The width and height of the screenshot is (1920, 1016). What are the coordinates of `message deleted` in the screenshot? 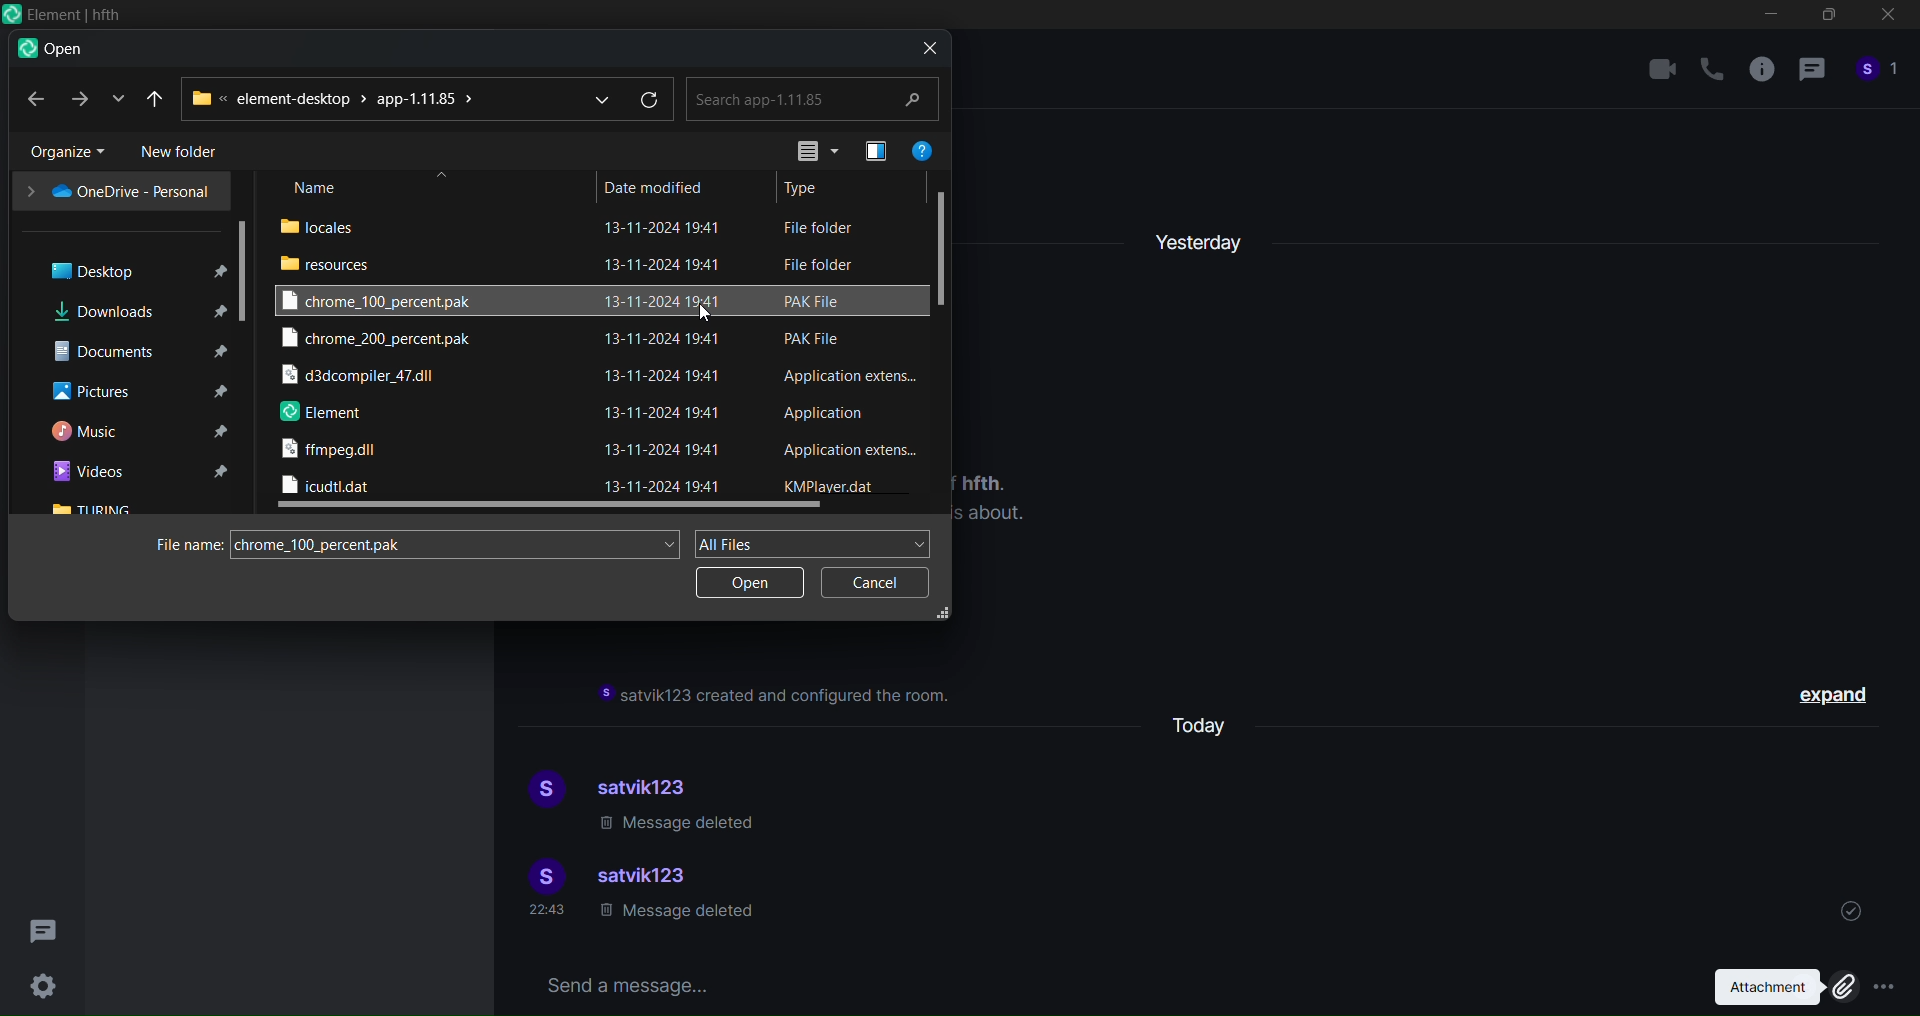 It's located at (675, 916).